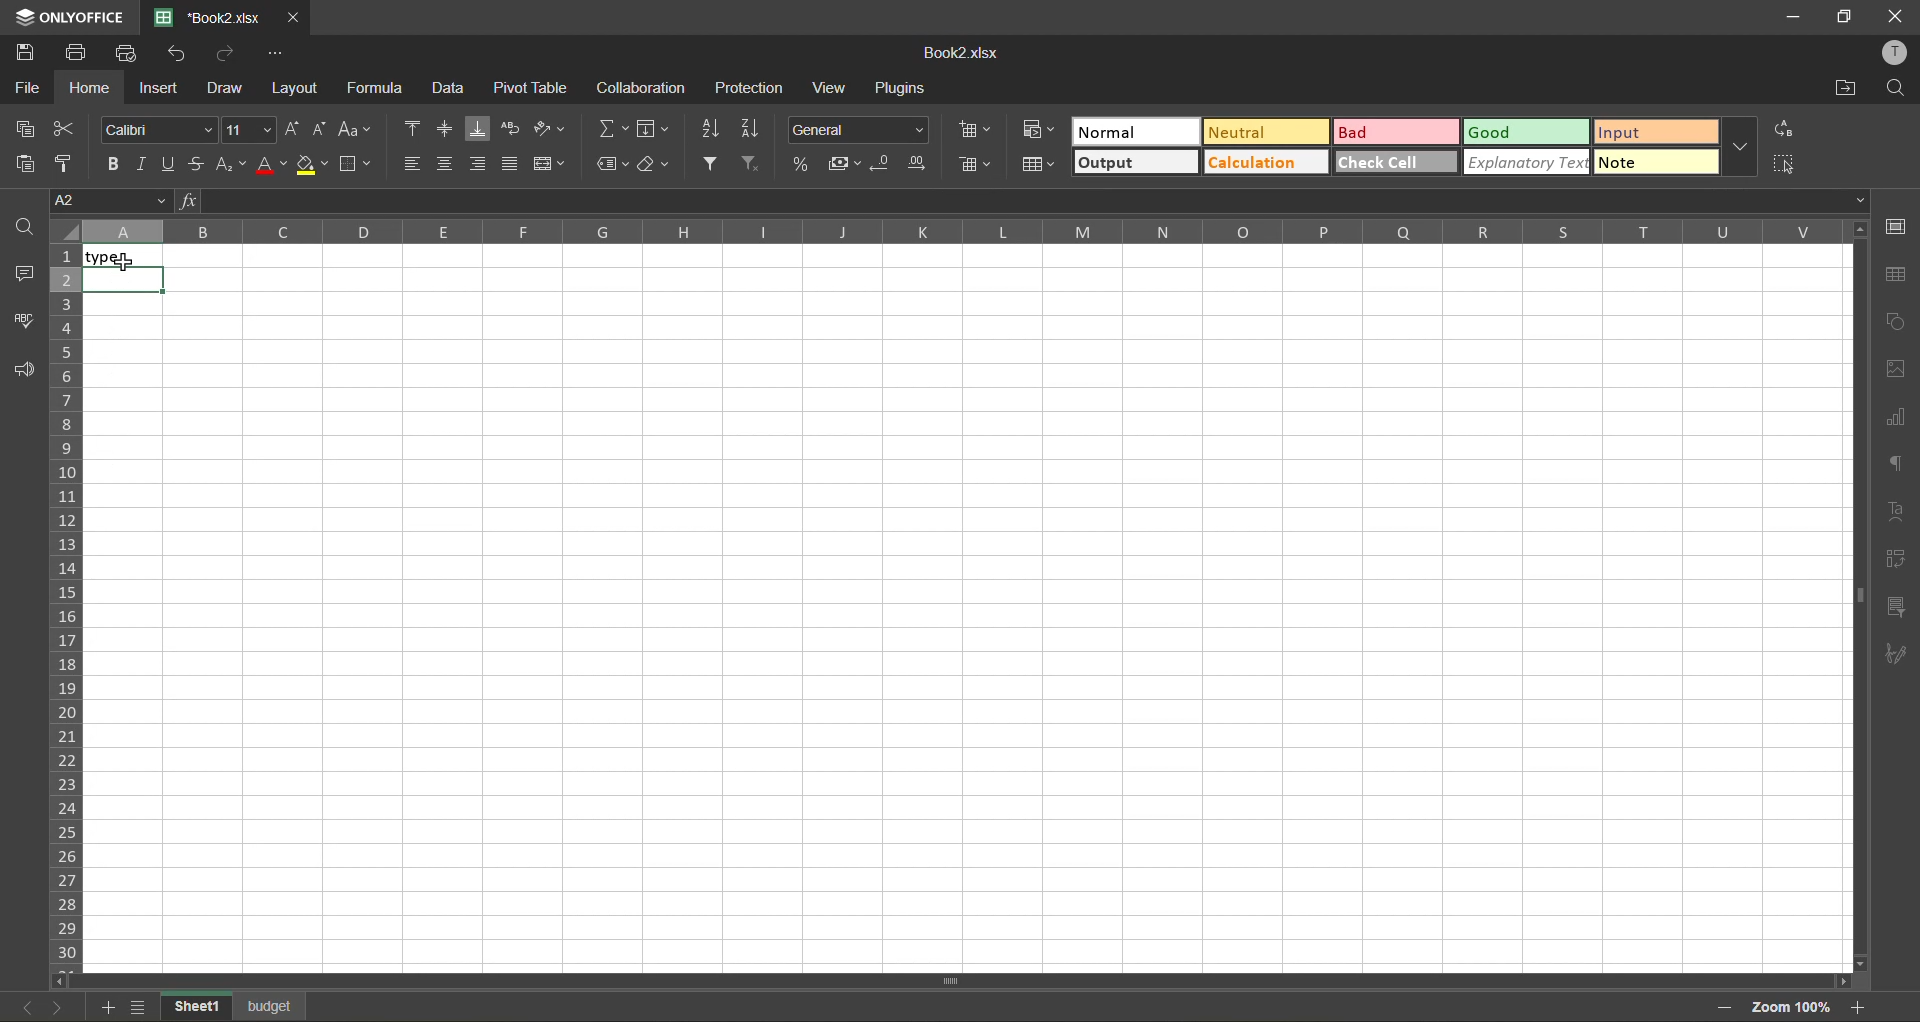 The width and height of the screenshot is (1920, 1022). Describe the element at coordinates (1900, 508) in the screenshot. I see `text` at that location.